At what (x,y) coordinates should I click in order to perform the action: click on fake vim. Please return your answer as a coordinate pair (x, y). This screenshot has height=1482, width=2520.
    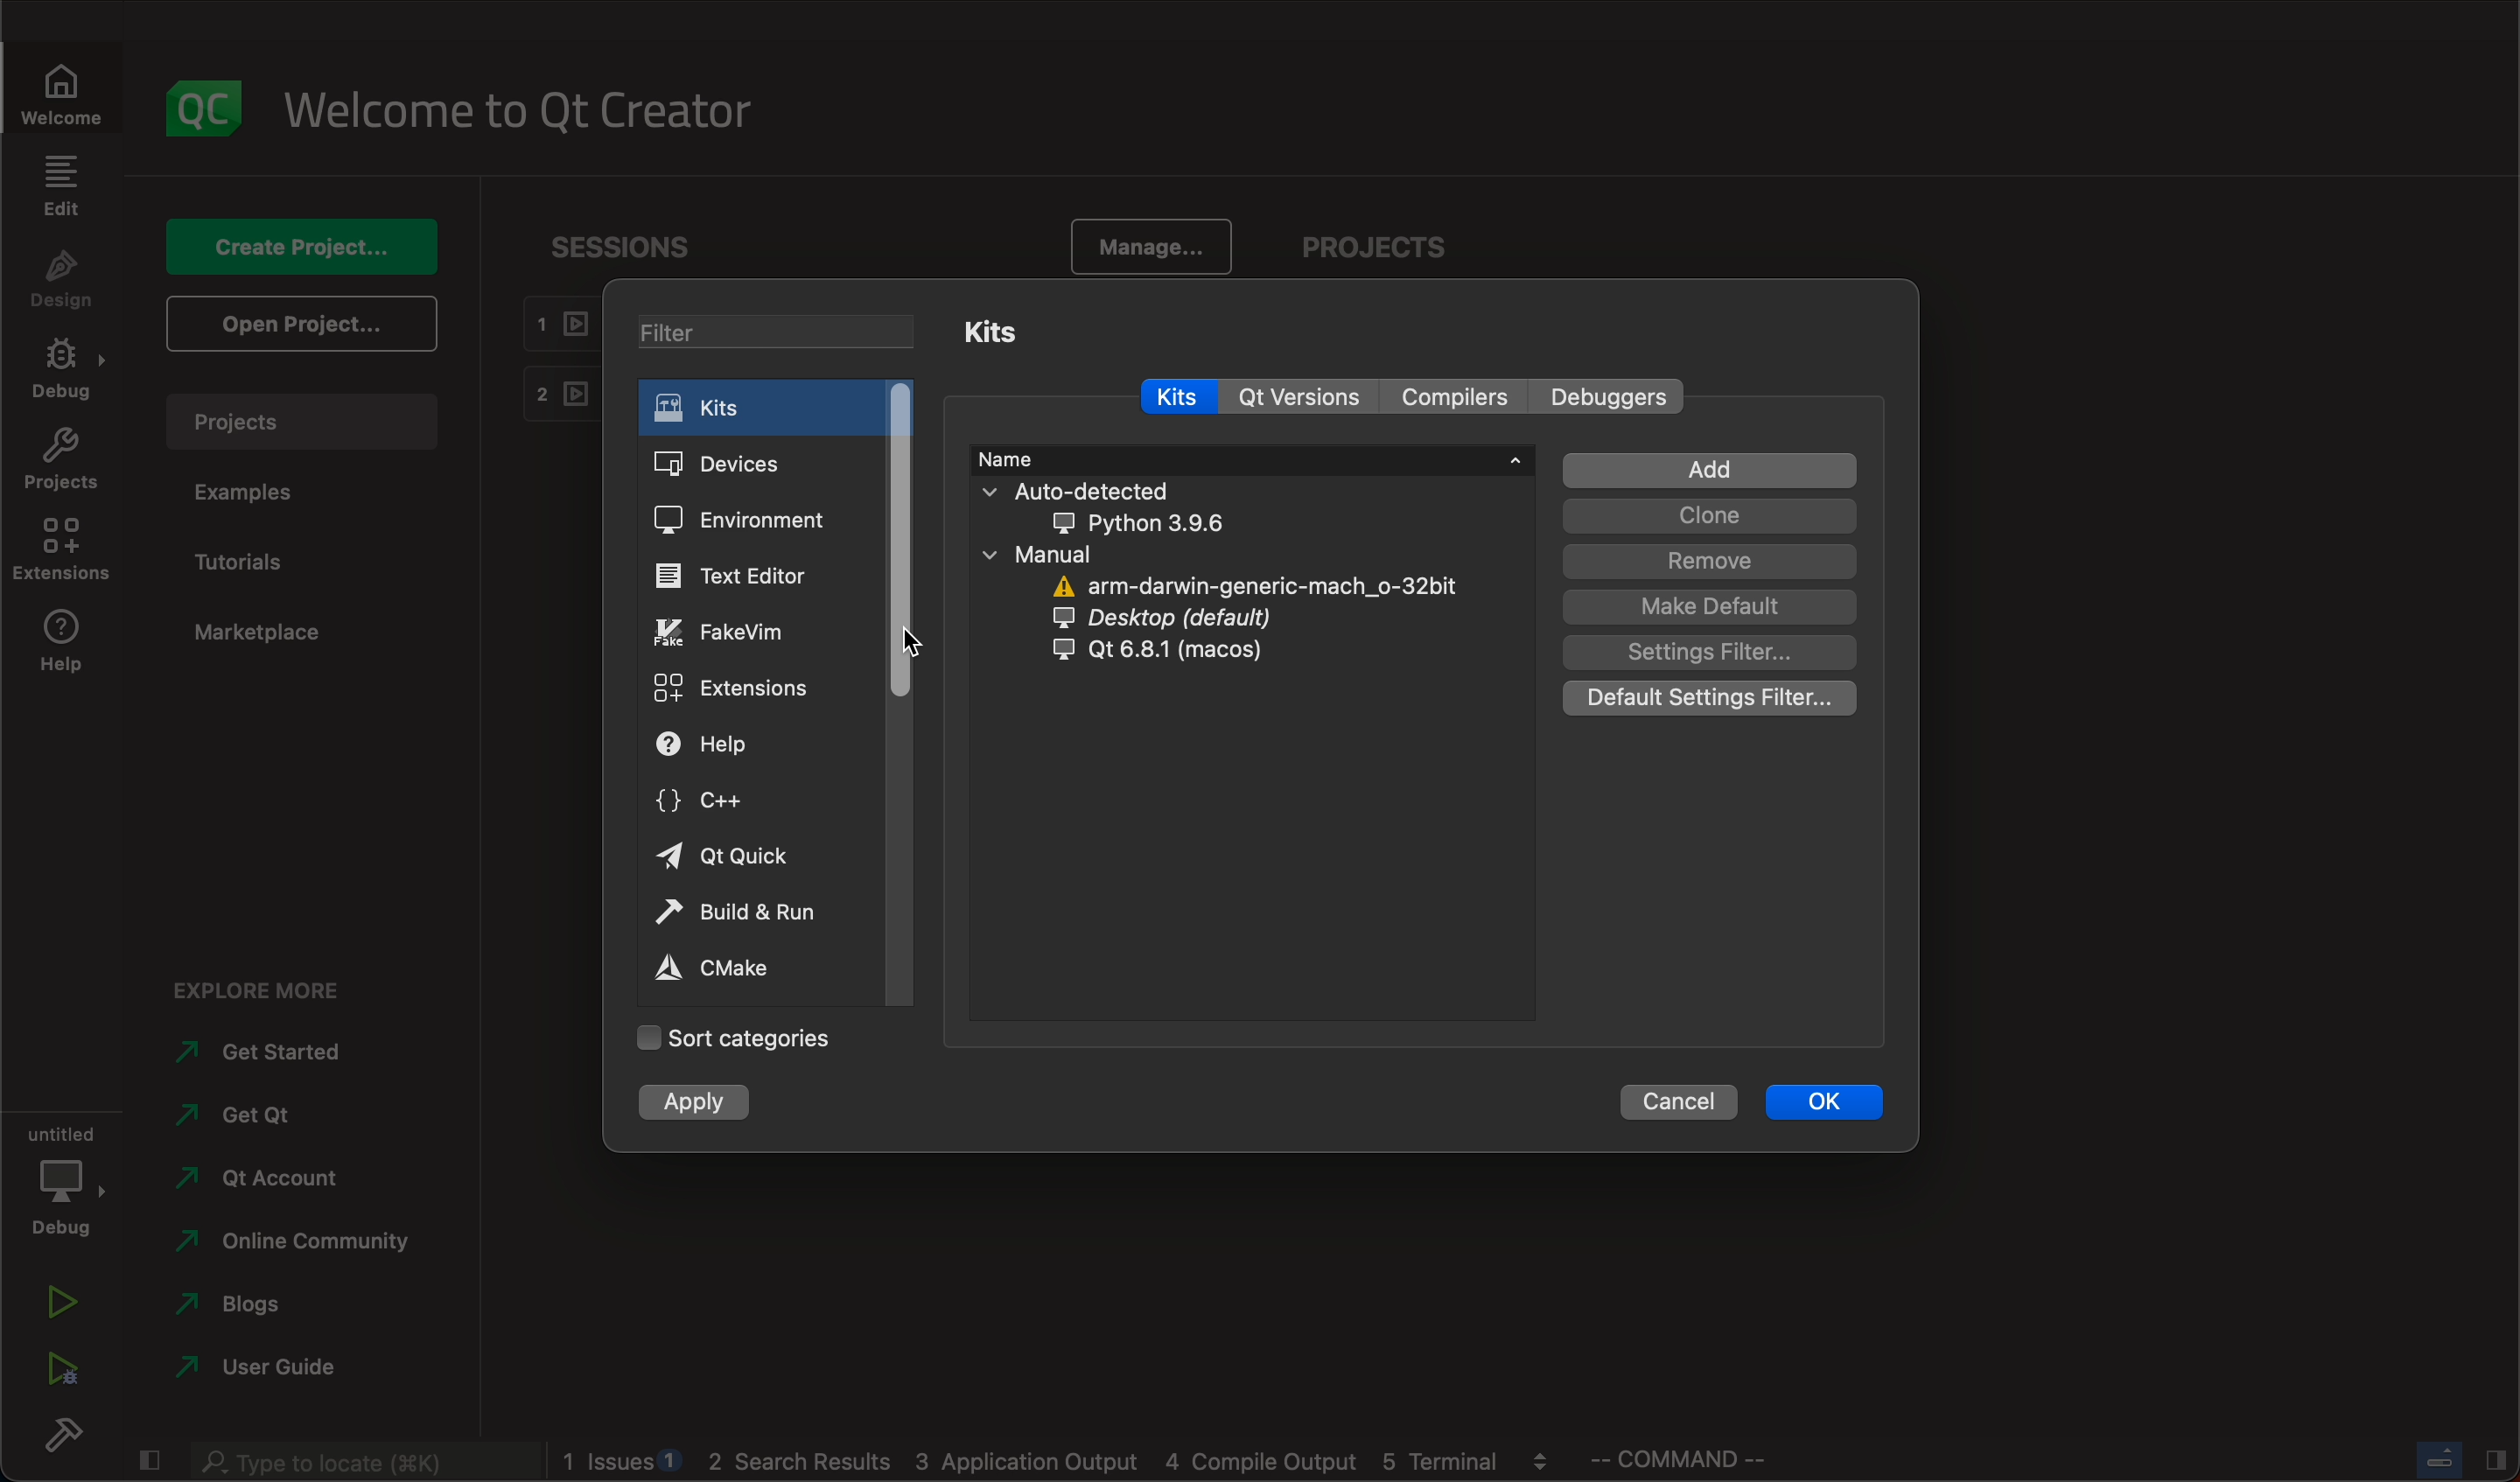
    Looking at the image, I should click on (742, 632).